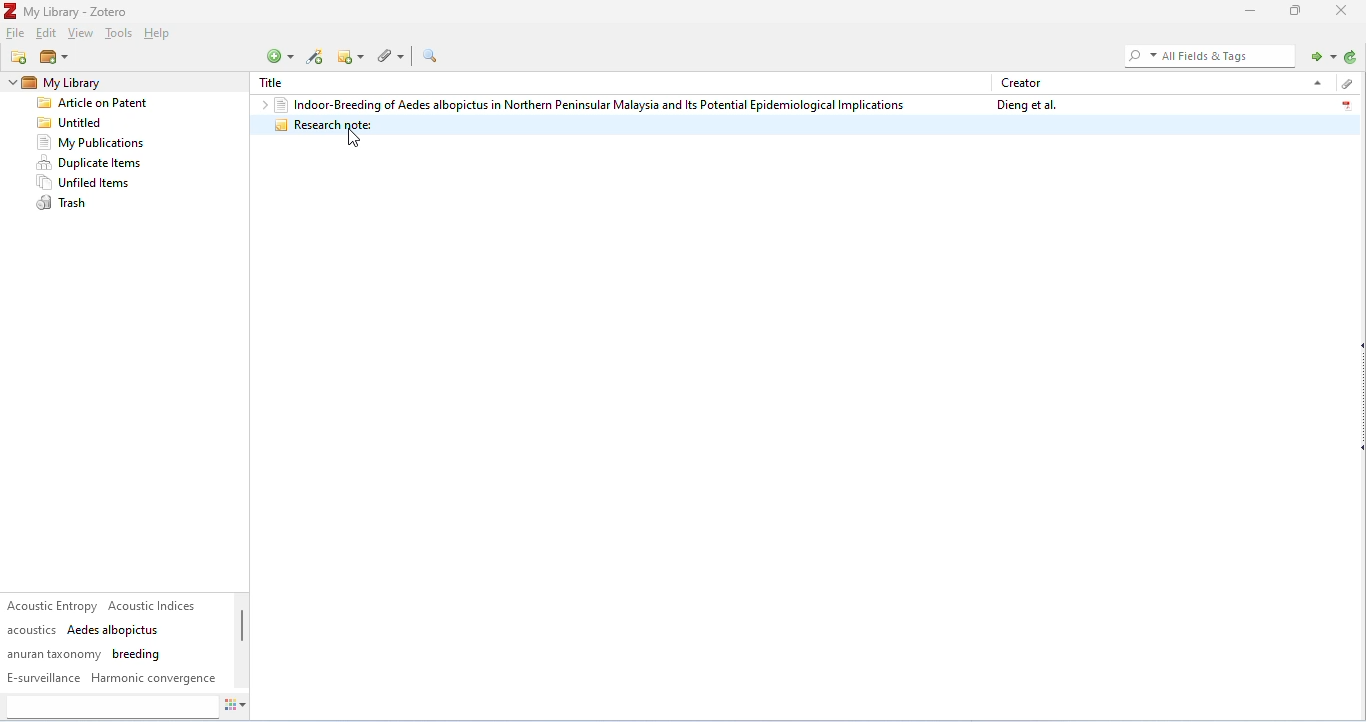 Image resolution: width=1366 pixels, height=722 pixels. What do you see at coordinates (68, 11) in the screenshot?
I see `title` at bounding box center [68, 11].